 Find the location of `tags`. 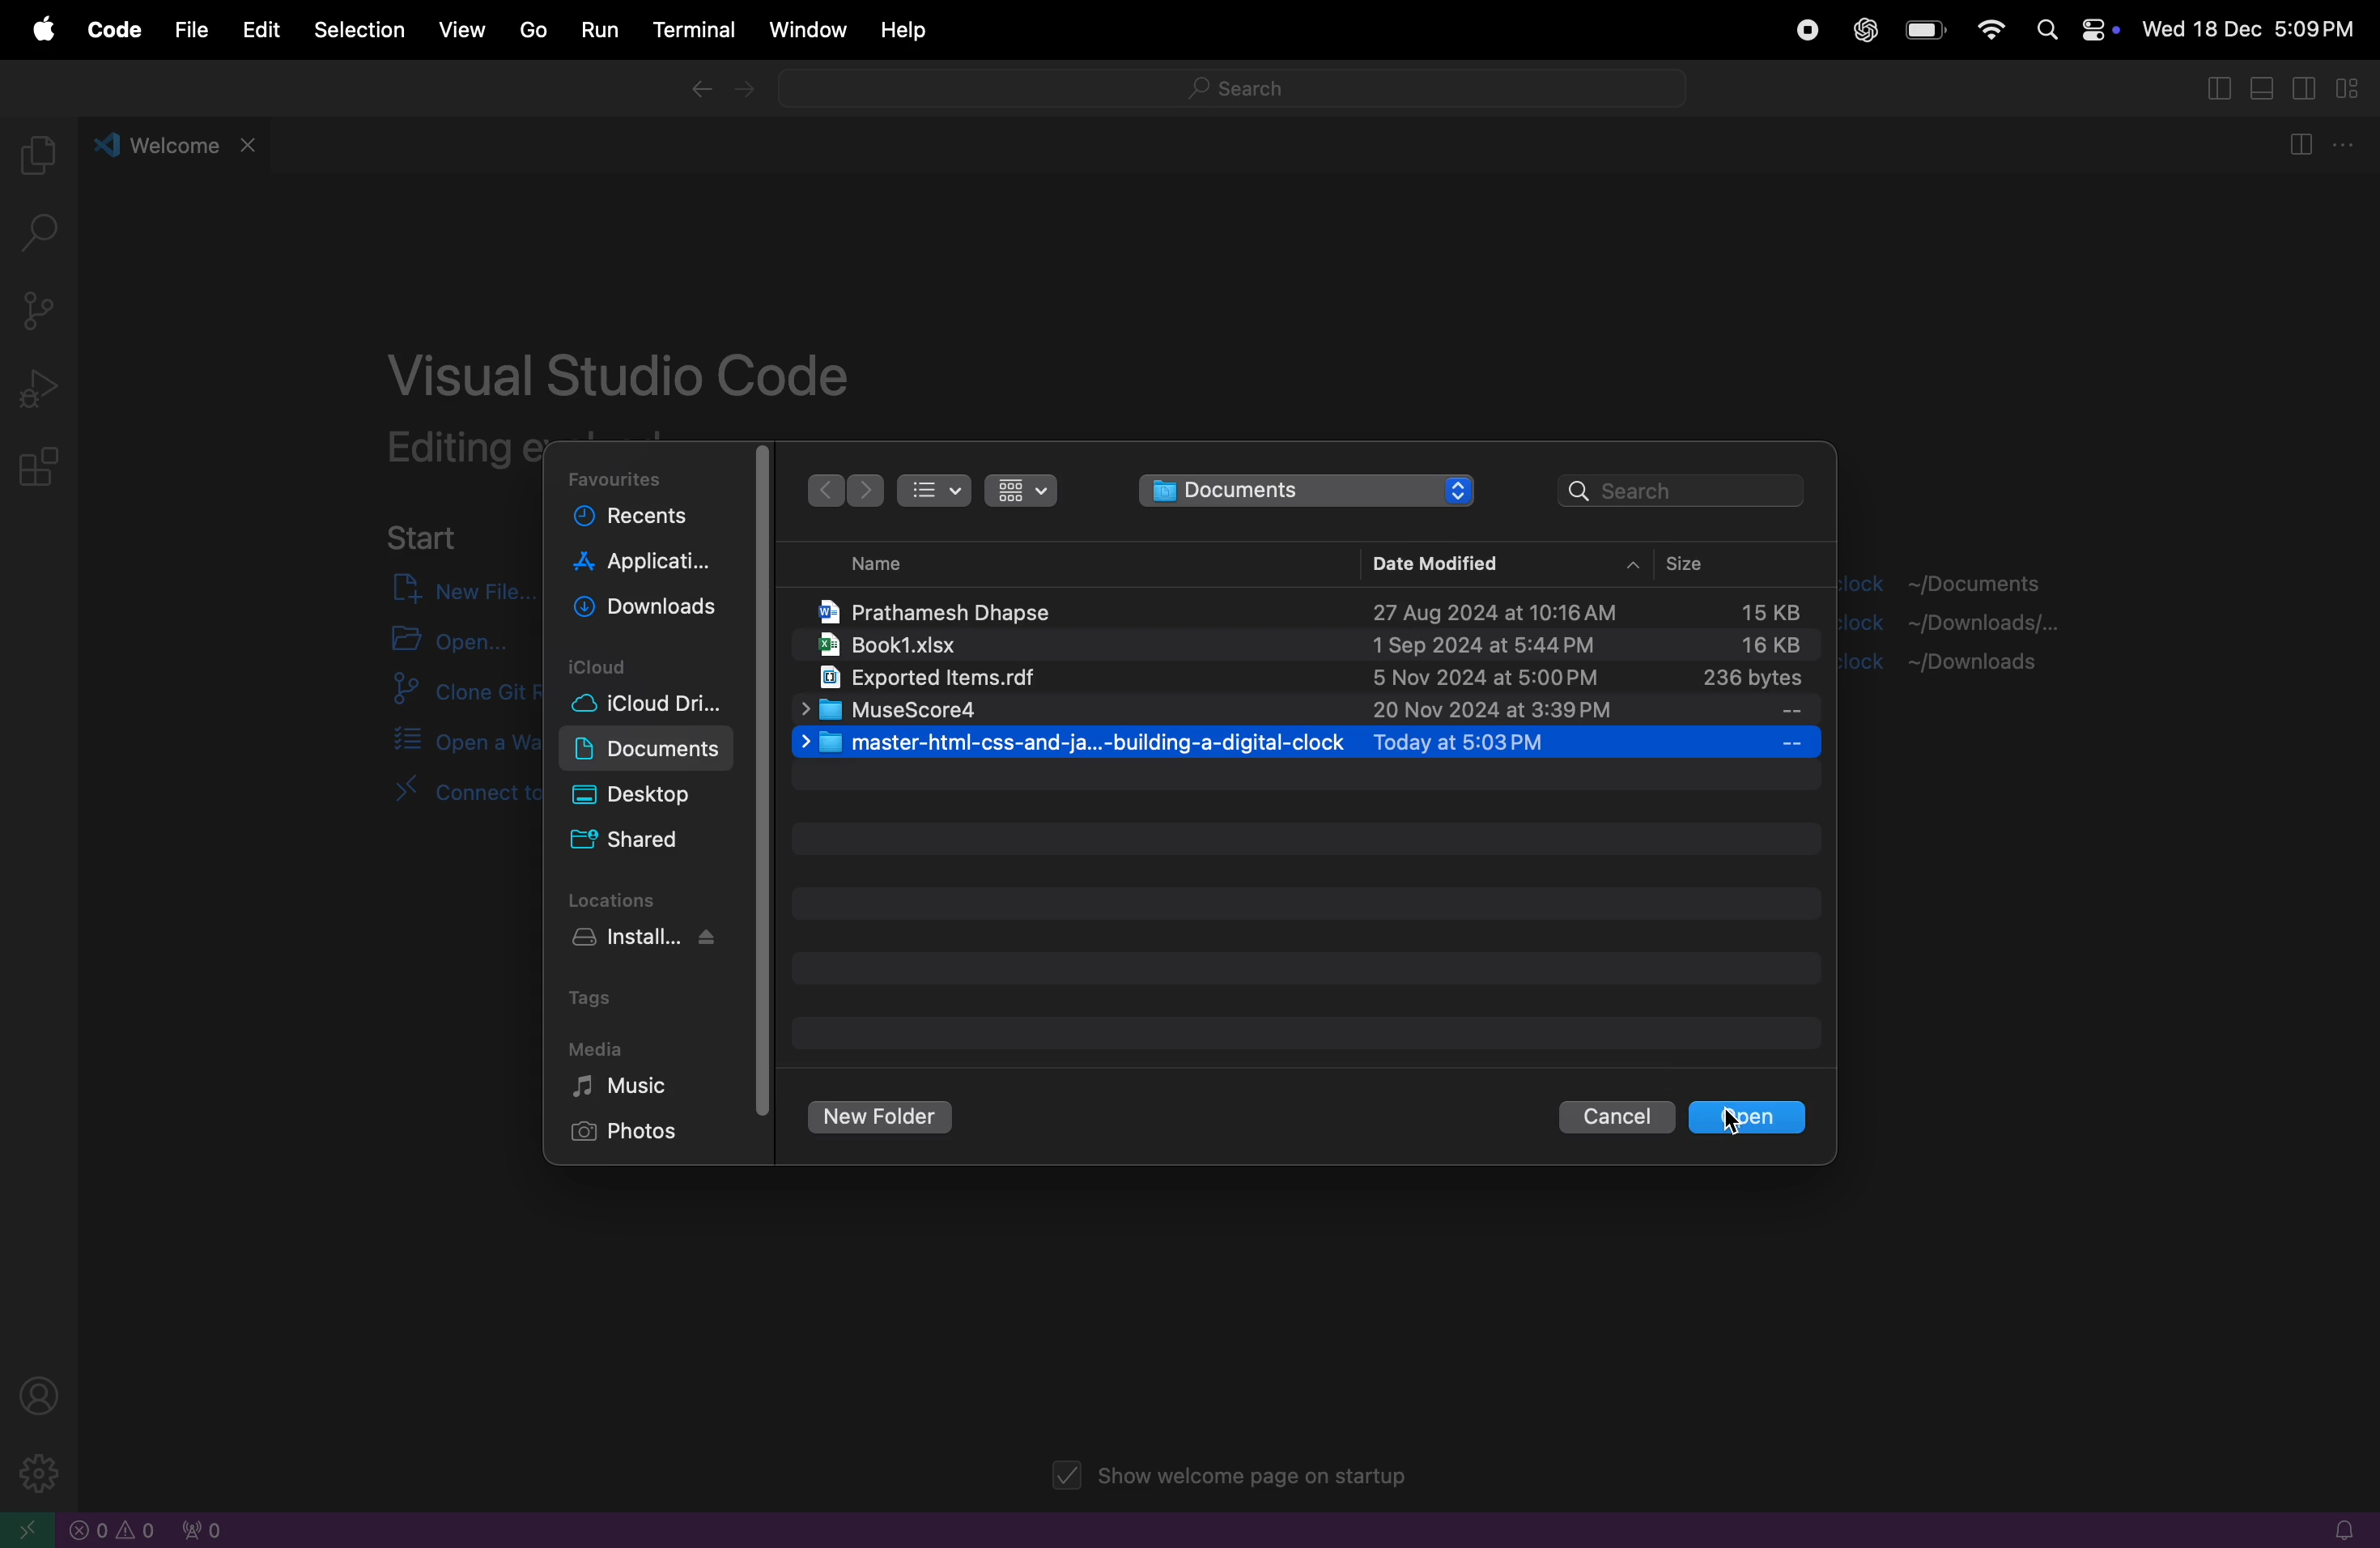

tags is located at coordinates (601, 996).